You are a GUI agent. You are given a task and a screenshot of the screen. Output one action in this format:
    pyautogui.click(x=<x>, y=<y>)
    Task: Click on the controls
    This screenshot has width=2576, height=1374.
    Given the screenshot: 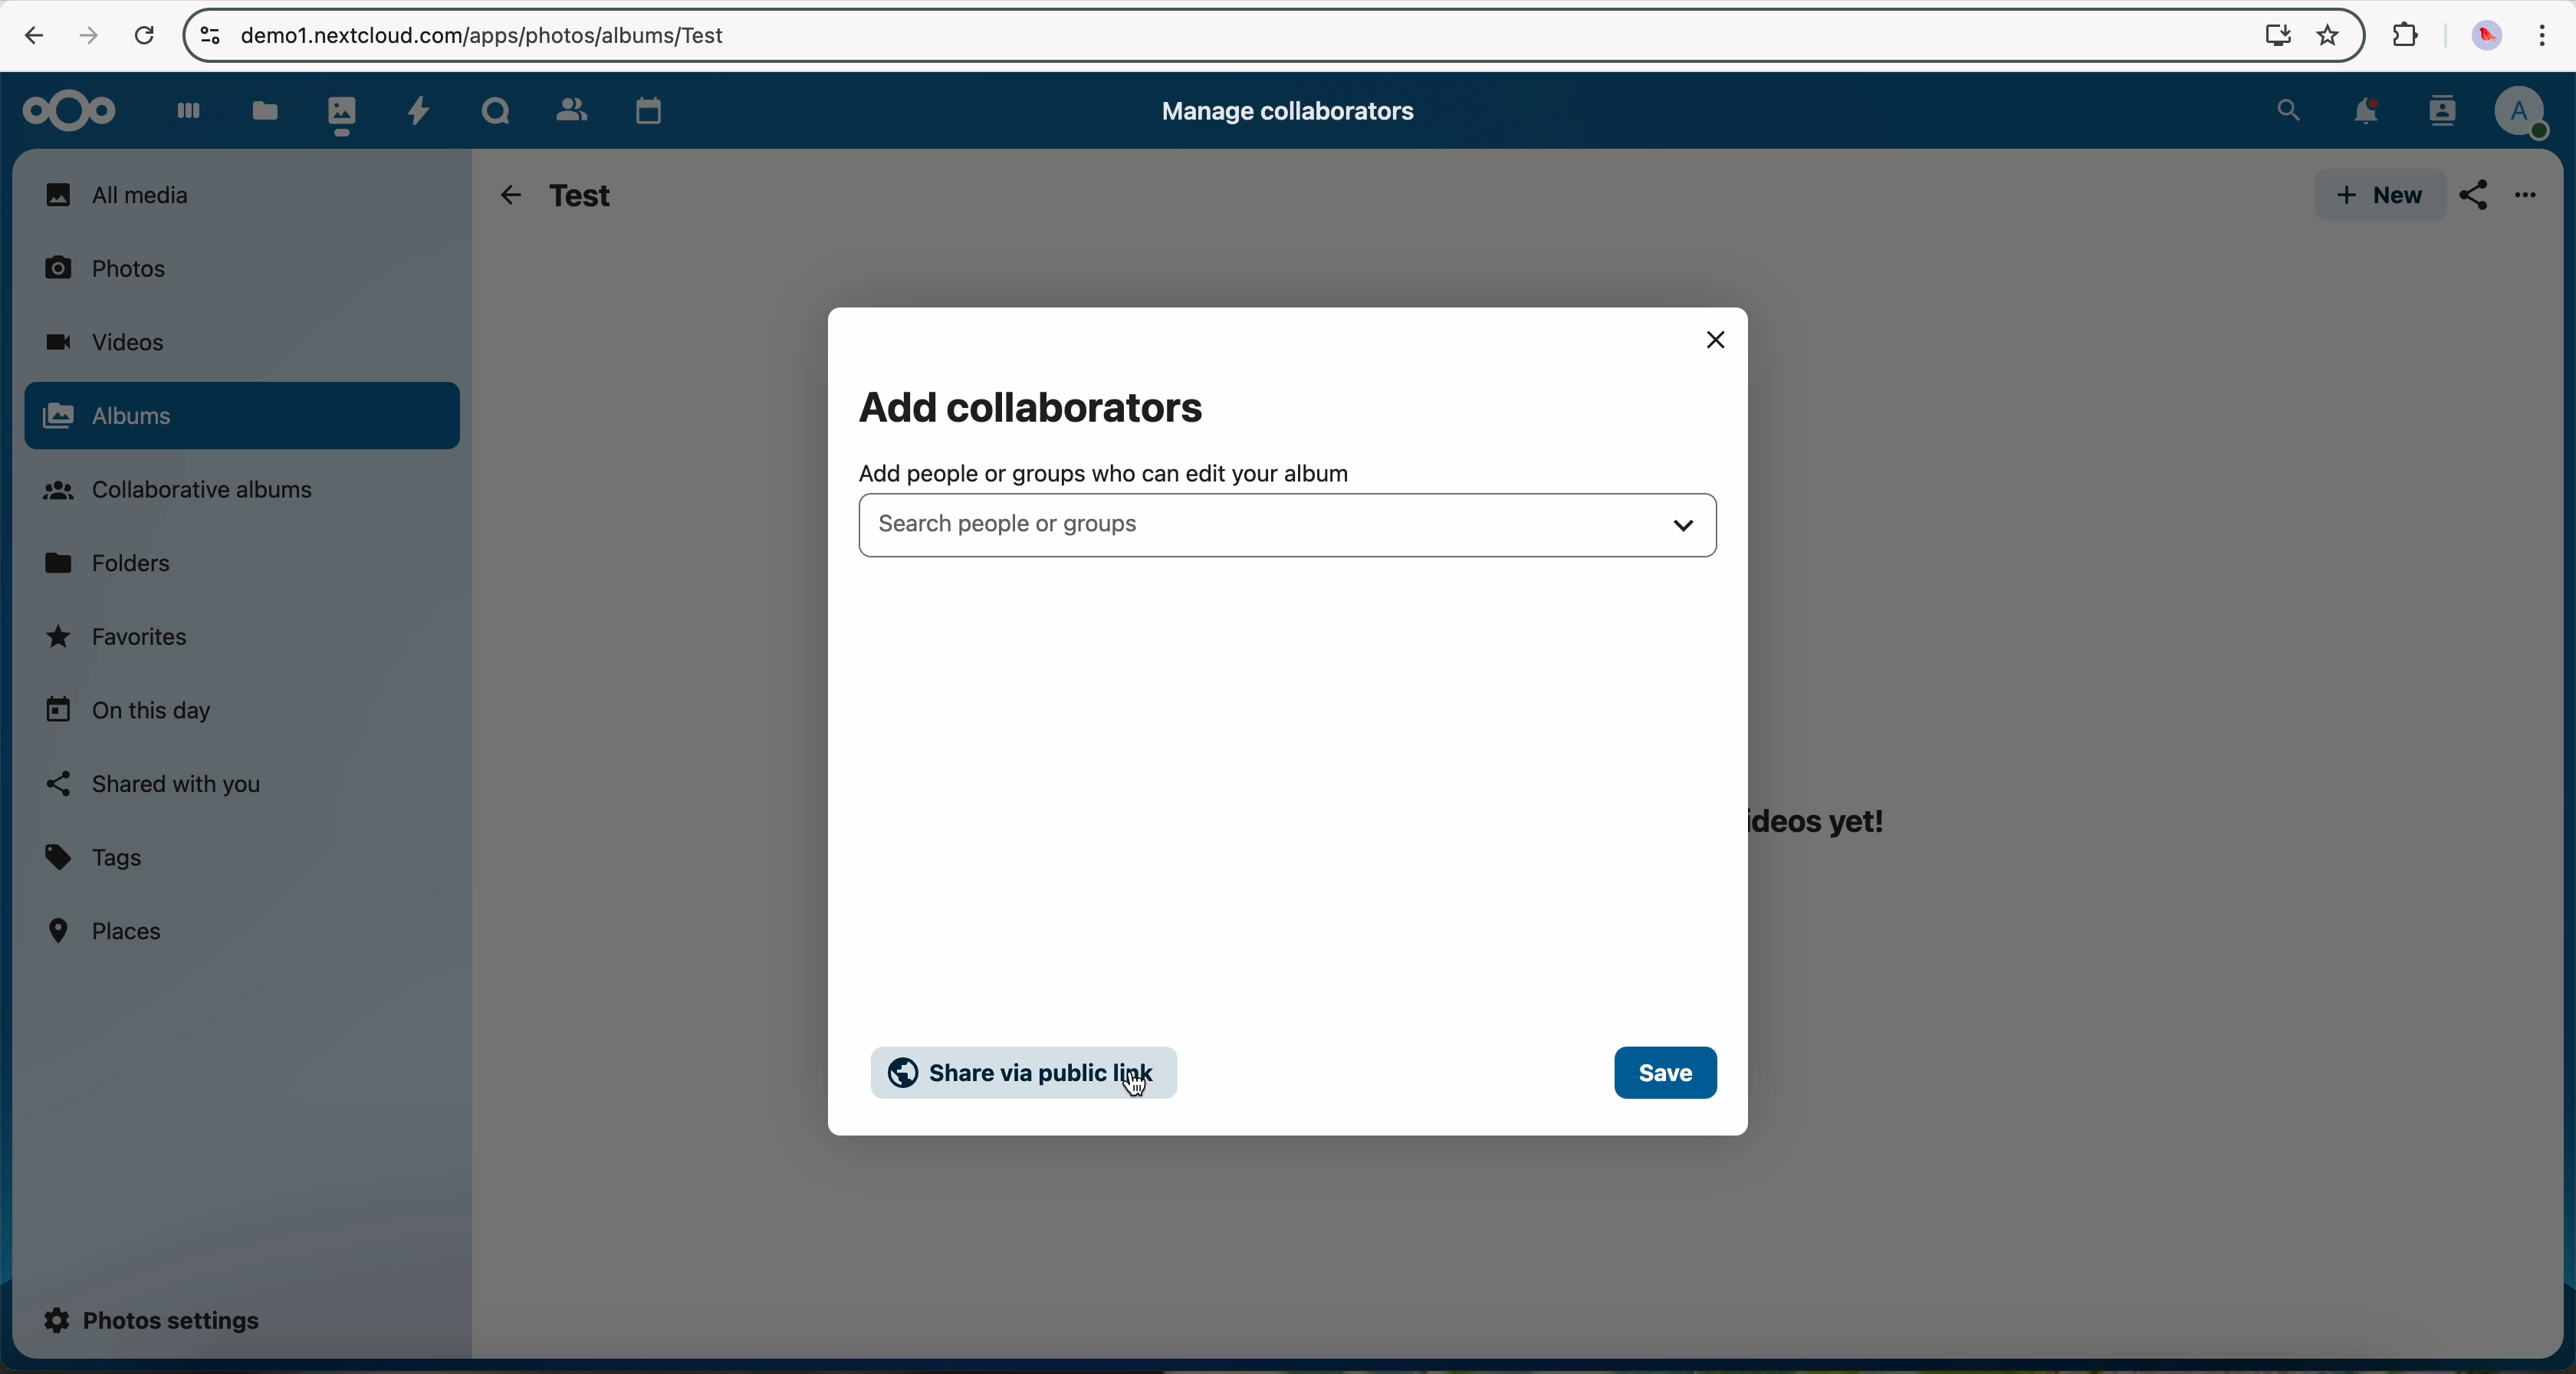 What is the action you would take?
    pyautogui.click(x=209, y=34)
    